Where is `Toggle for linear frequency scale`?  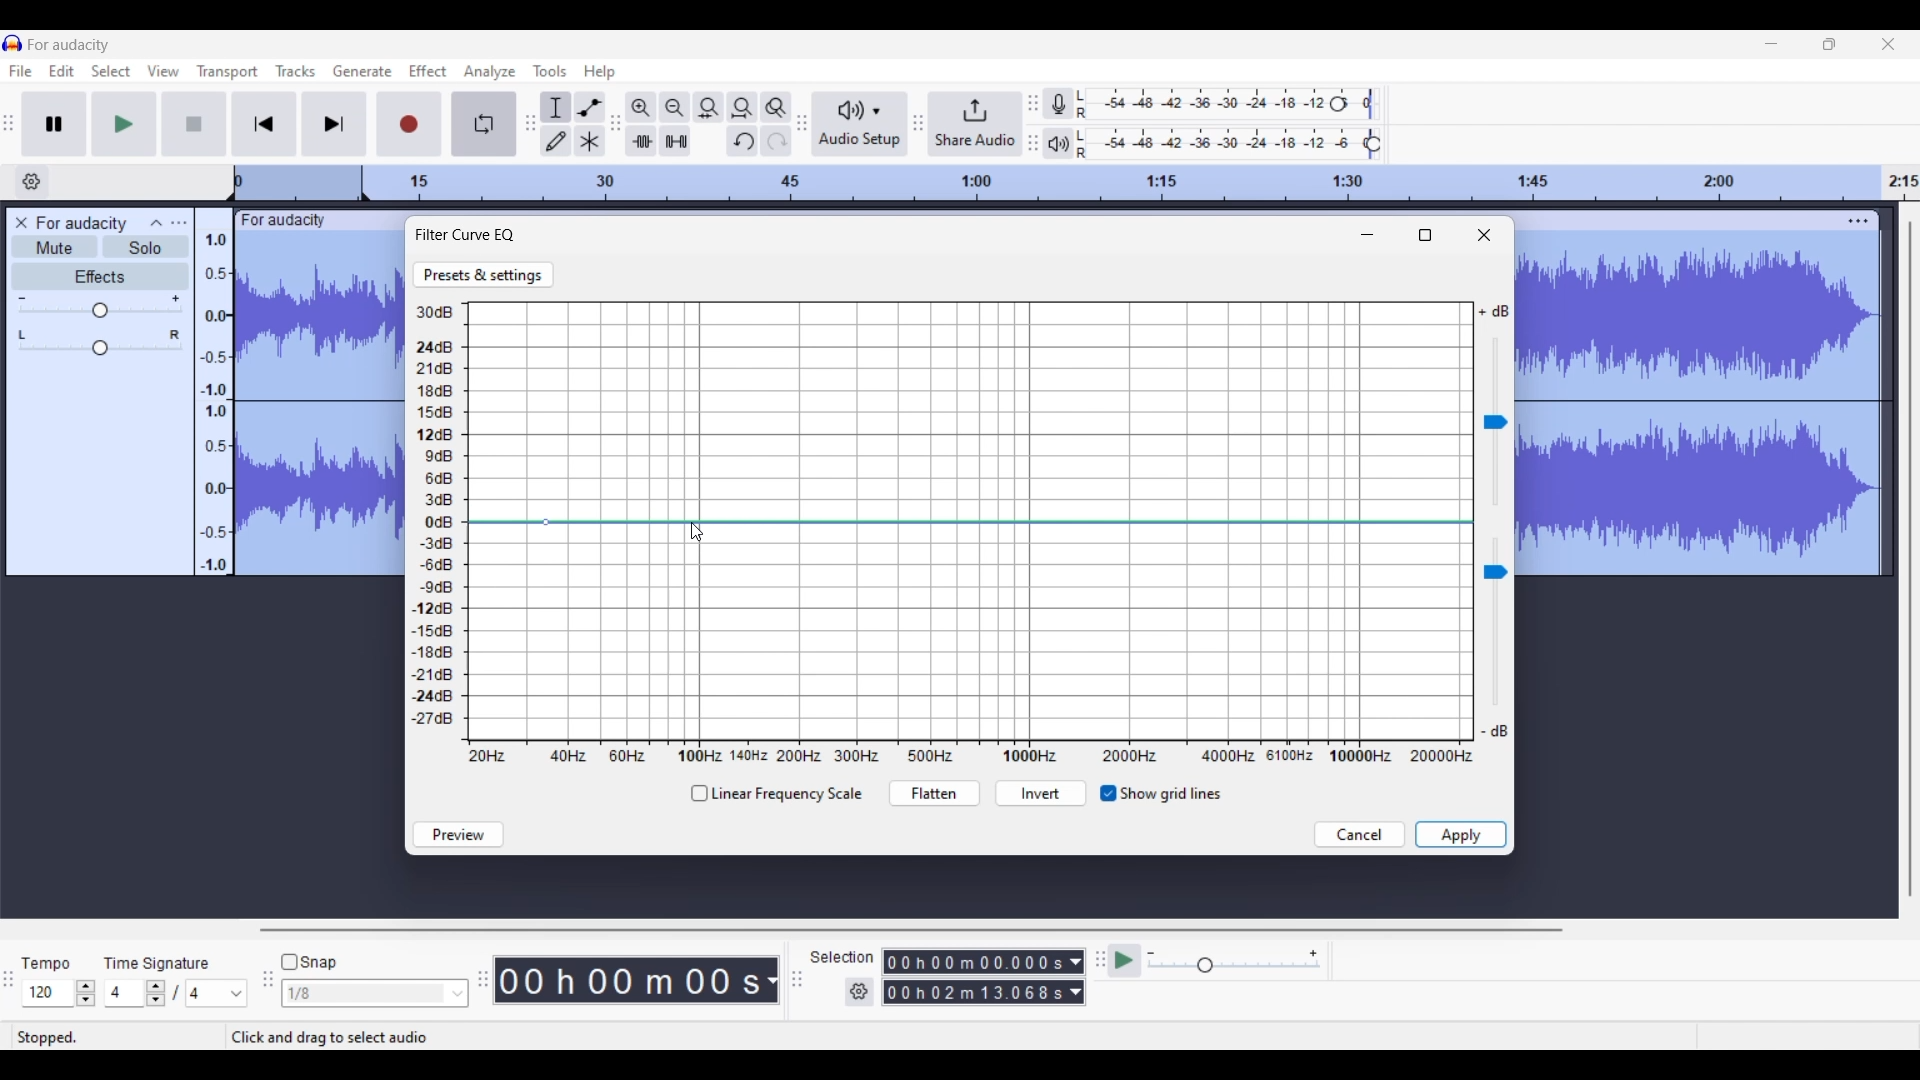
Toggle for linear frequency scale is located at coordinates (775, 794).